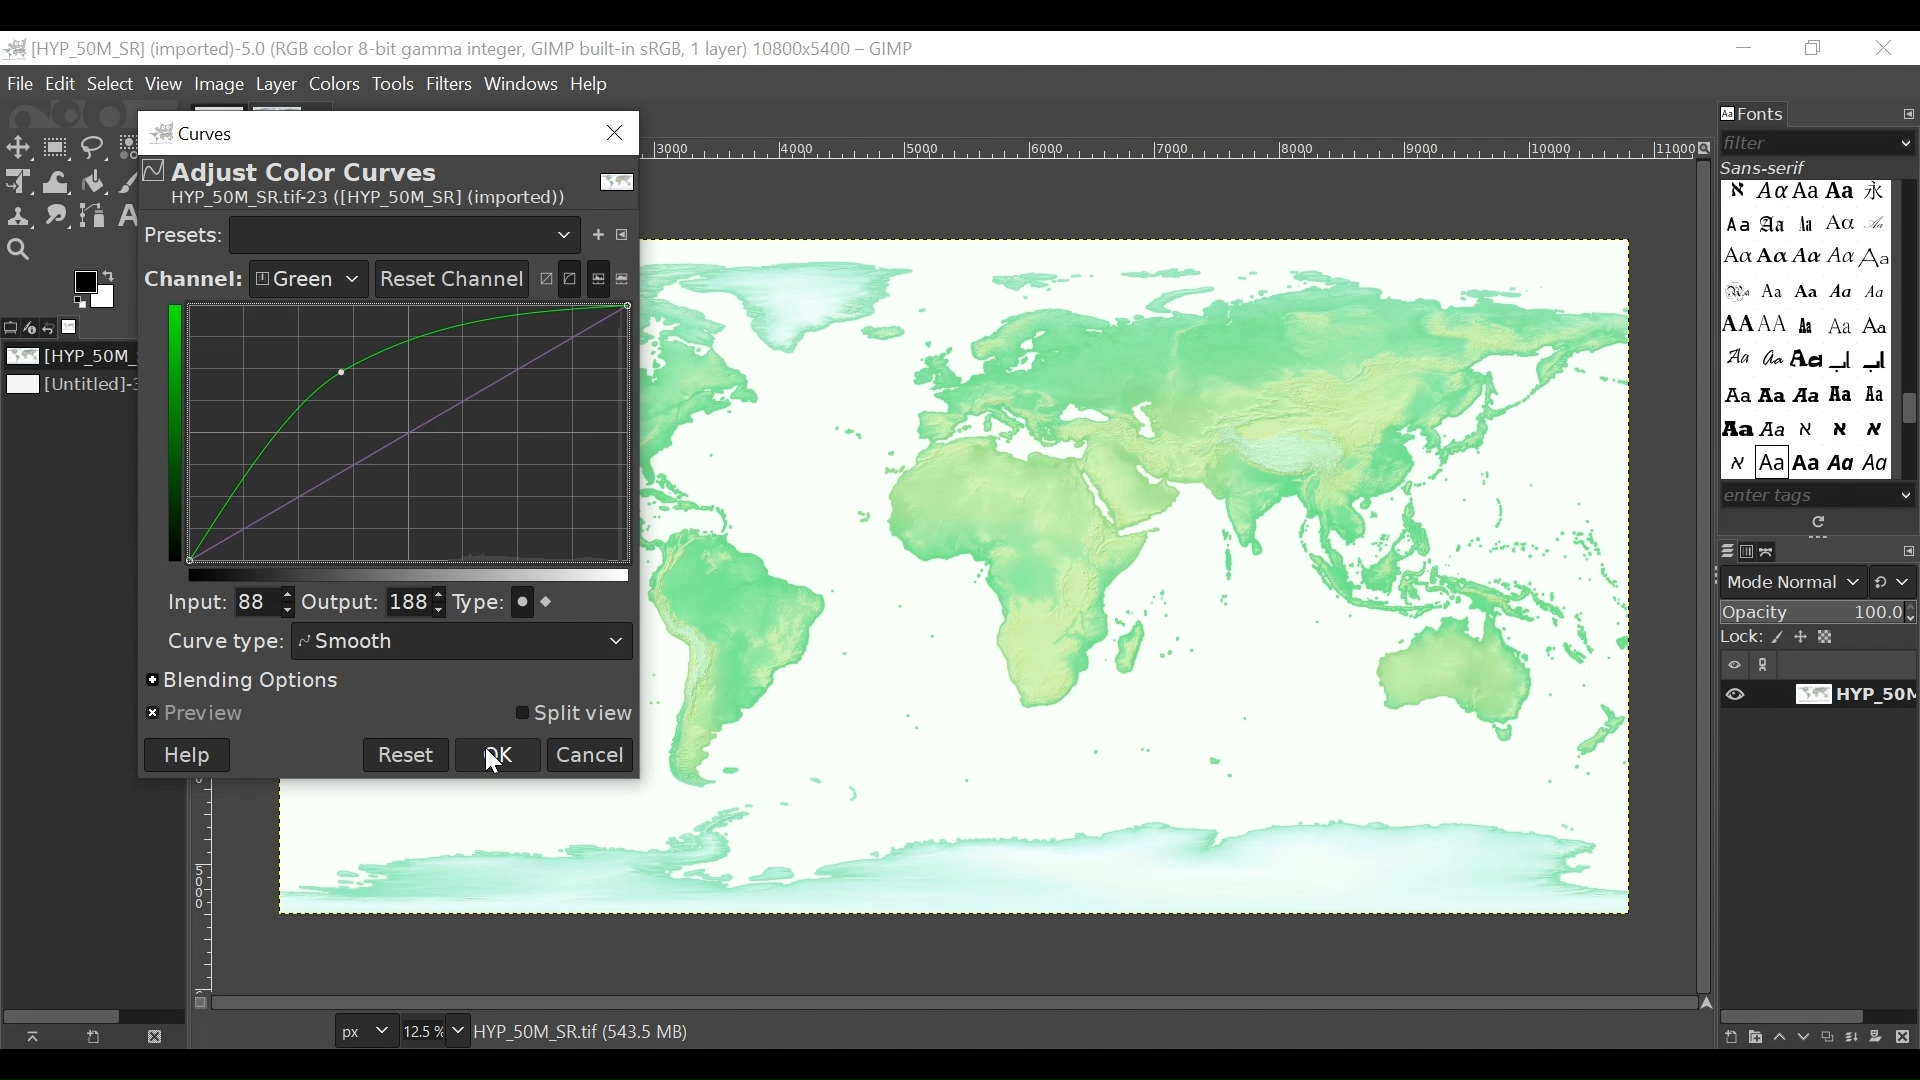 The image size is (1920, 1080). I want to click on Item Visibility of the image, so click(1815, 695).